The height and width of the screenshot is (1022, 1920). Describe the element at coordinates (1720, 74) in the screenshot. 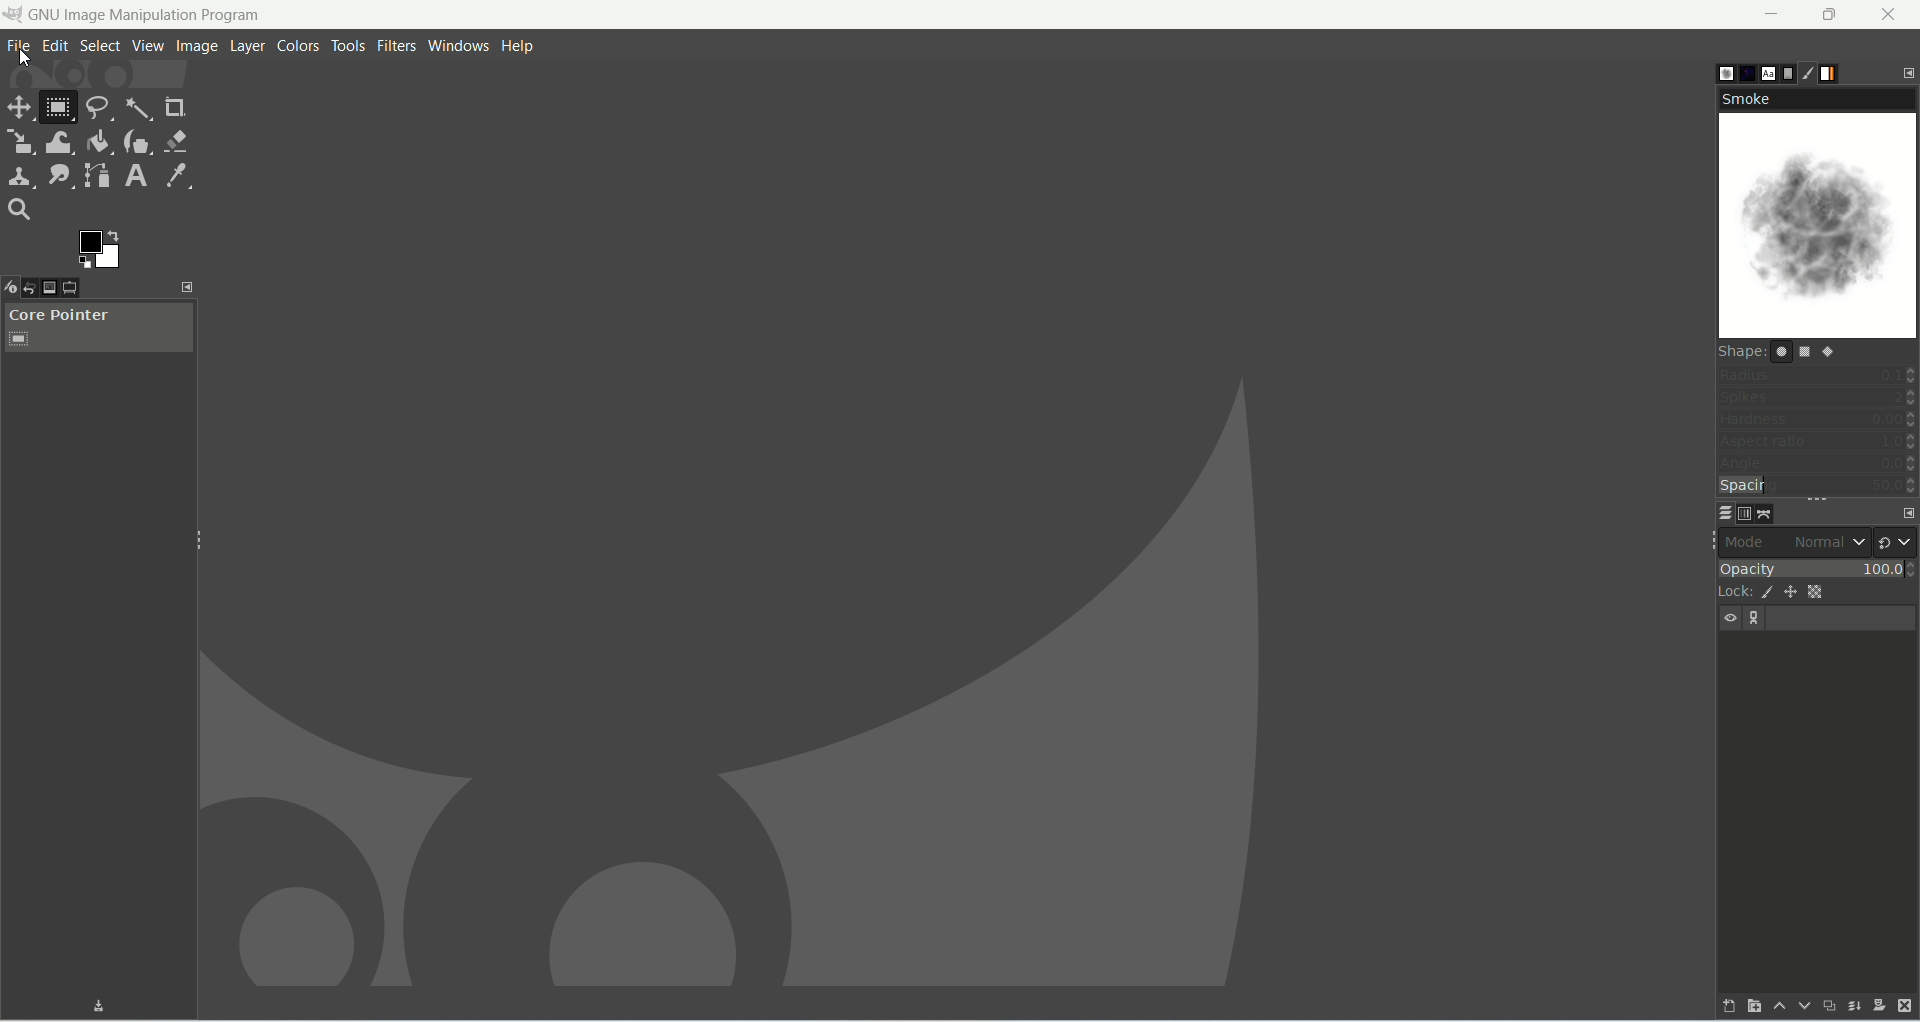

I see `brushes` at that location.